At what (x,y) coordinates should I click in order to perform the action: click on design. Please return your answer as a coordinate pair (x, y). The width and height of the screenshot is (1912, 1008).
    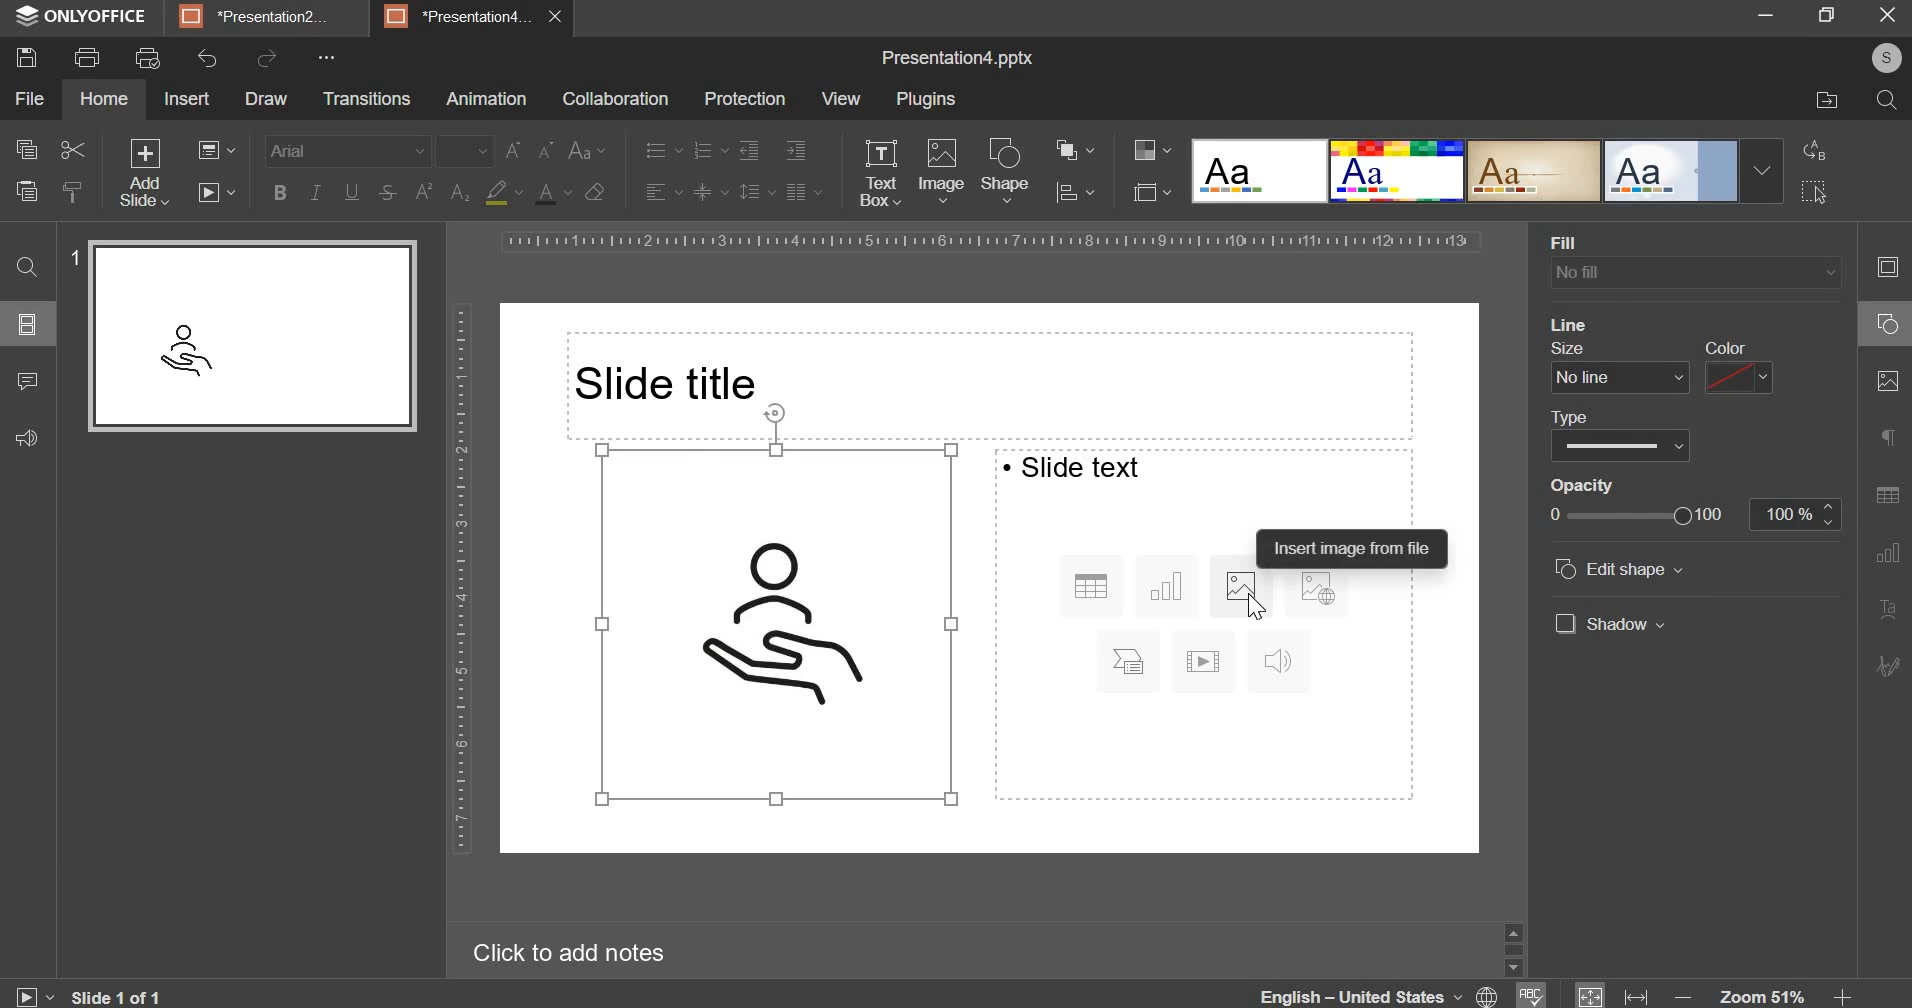
    Looking at the image, I should click on (1399, 172).